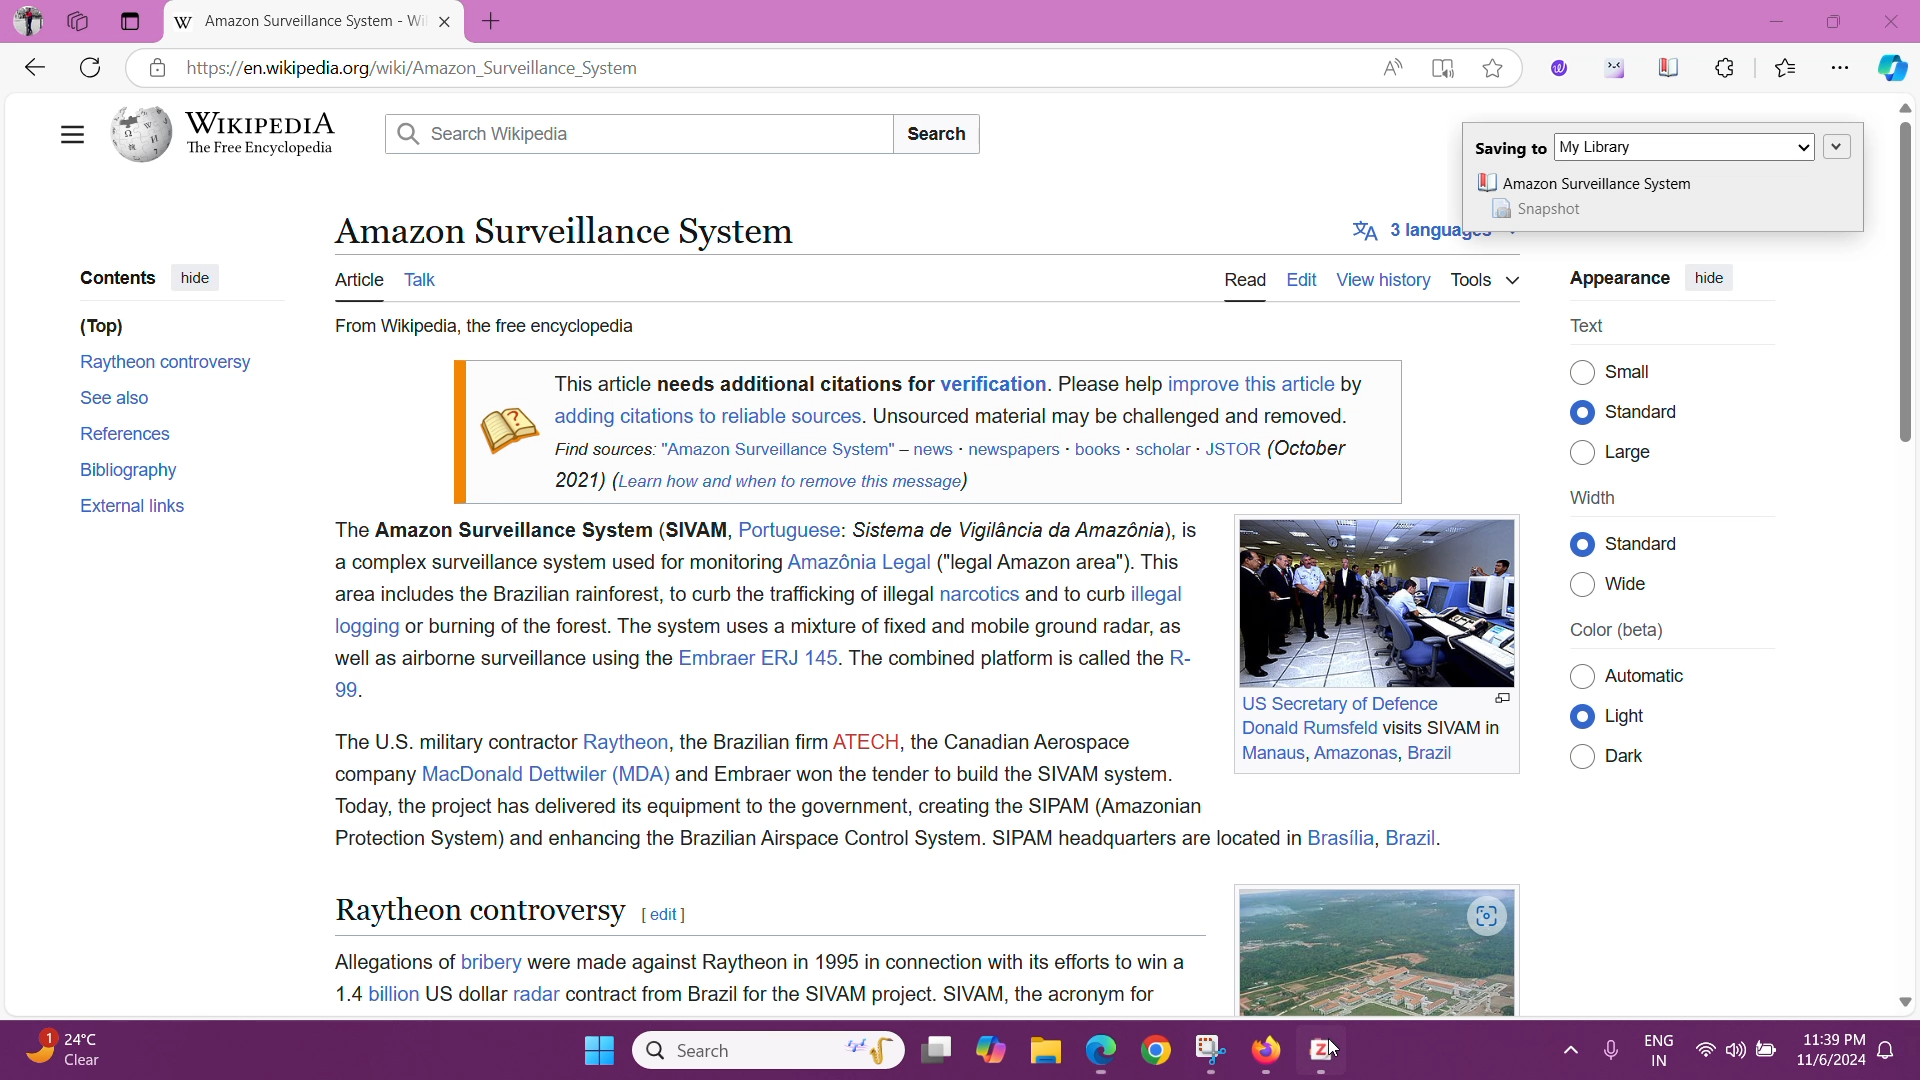 Image resolution: width=1920 pixels, height=1080 pixels. What do you see at coordinates (450, 740) in the screenshot?
I see `The U.S. military contractor` at bounding box center [450, 740].